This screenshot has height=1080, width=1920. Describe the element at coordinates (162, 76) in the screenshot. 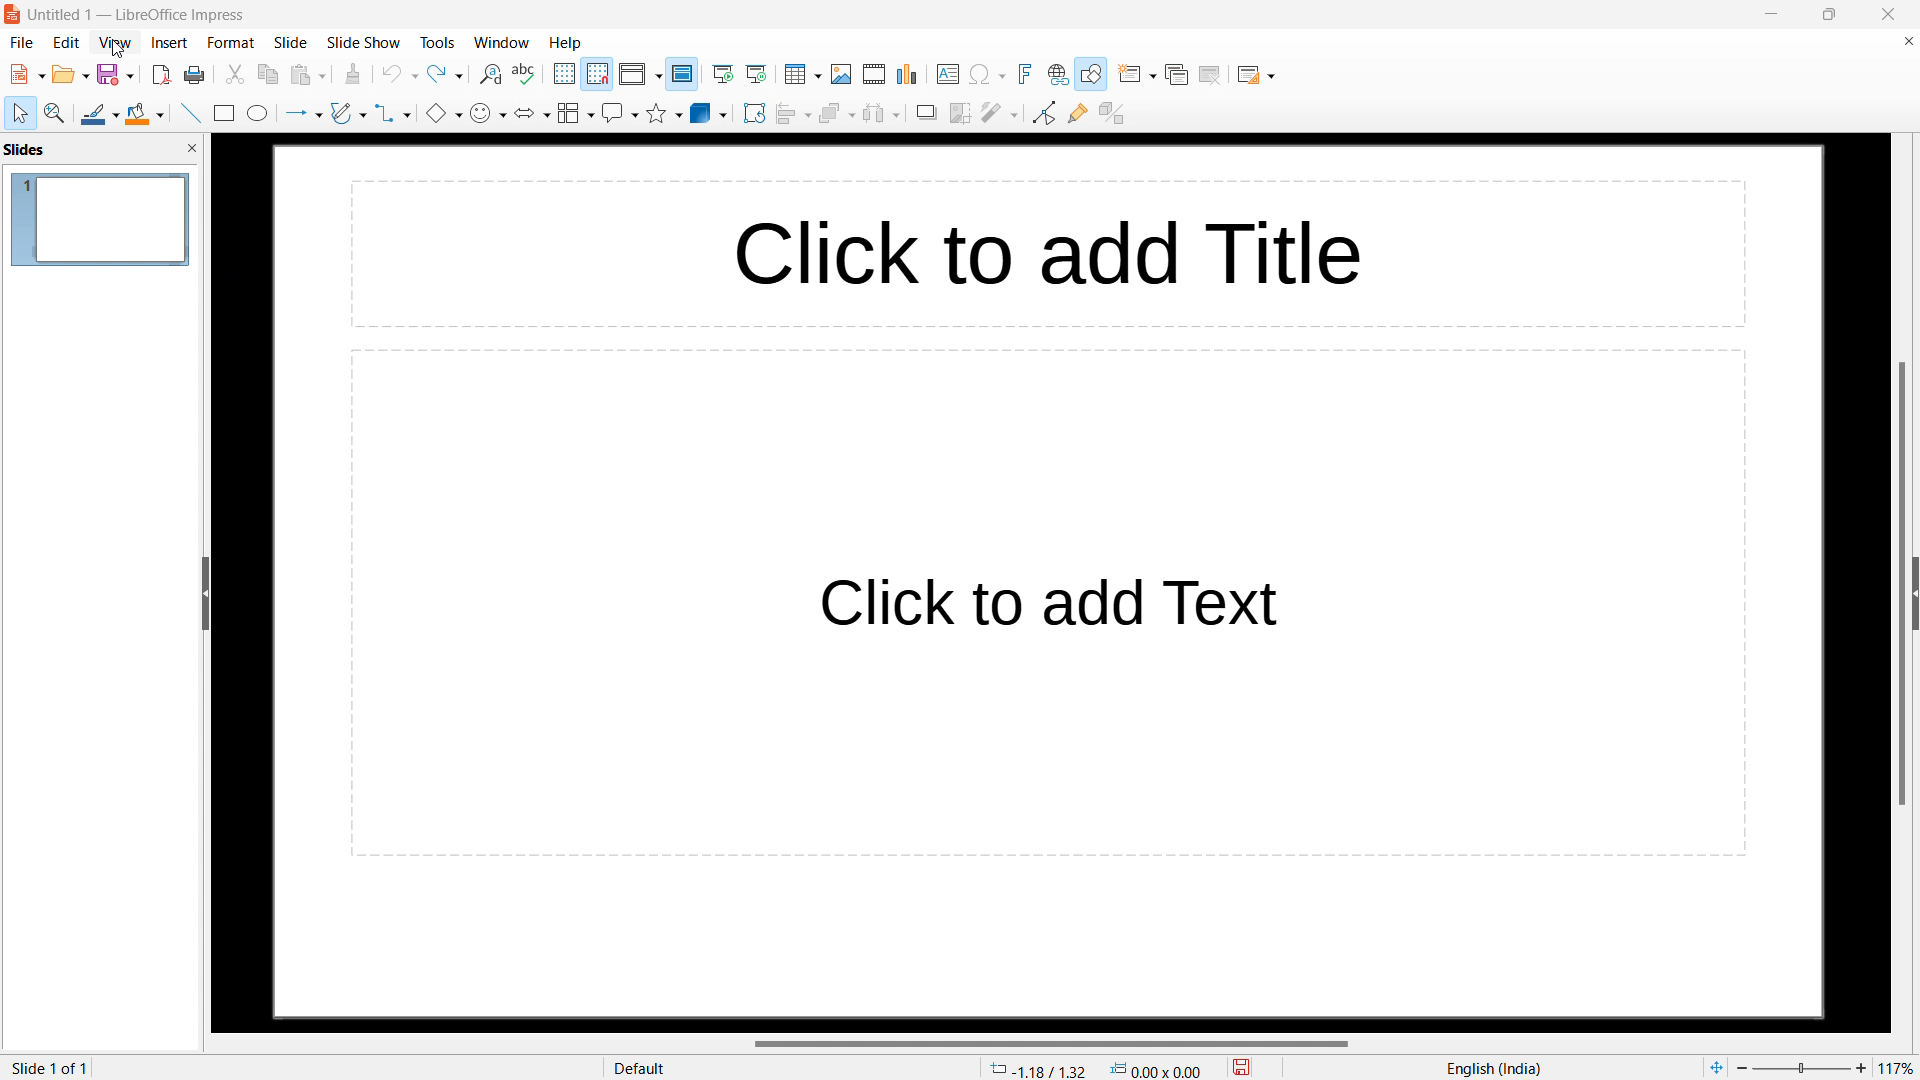

I see `export directly as pdf` at that location.